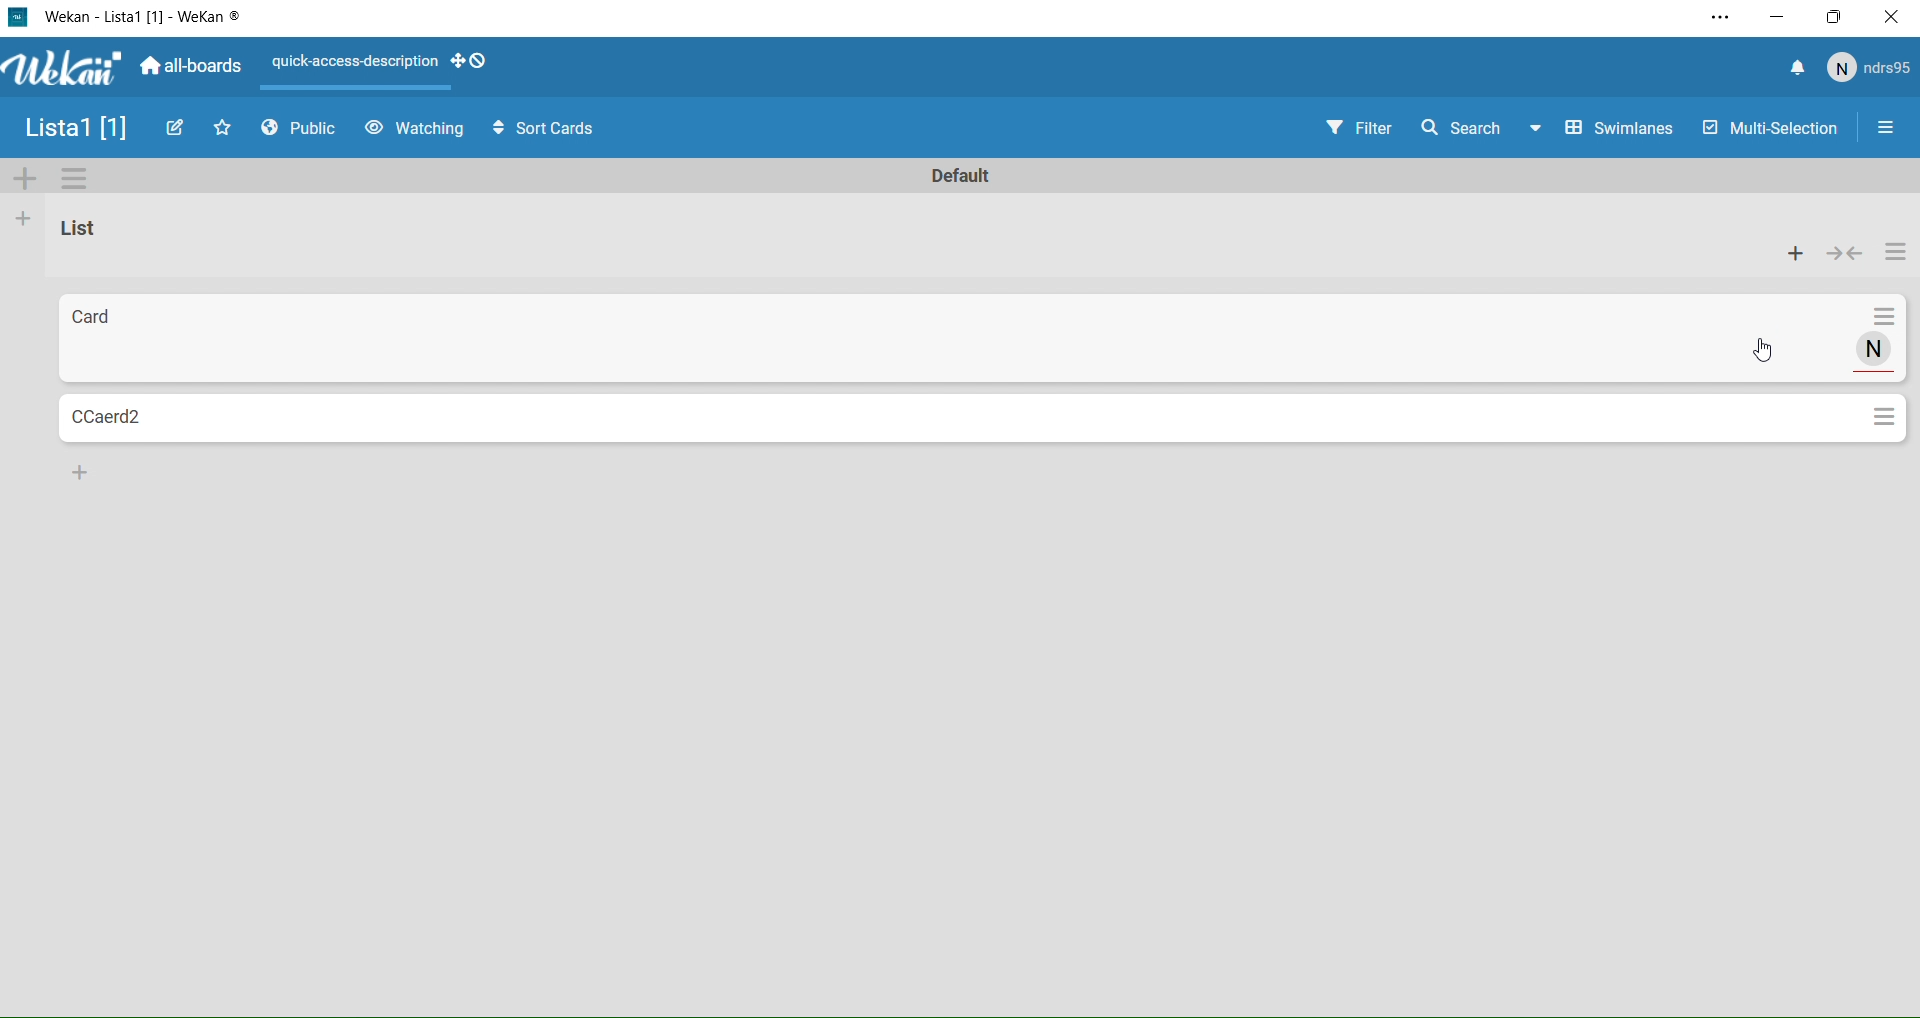 Image resolution: width=1920 pixels, height=1018 pixels. What do you see at coordinates (942, 340) in the screenshot?
I see `After Last Action` at bounding box center [942, 340].